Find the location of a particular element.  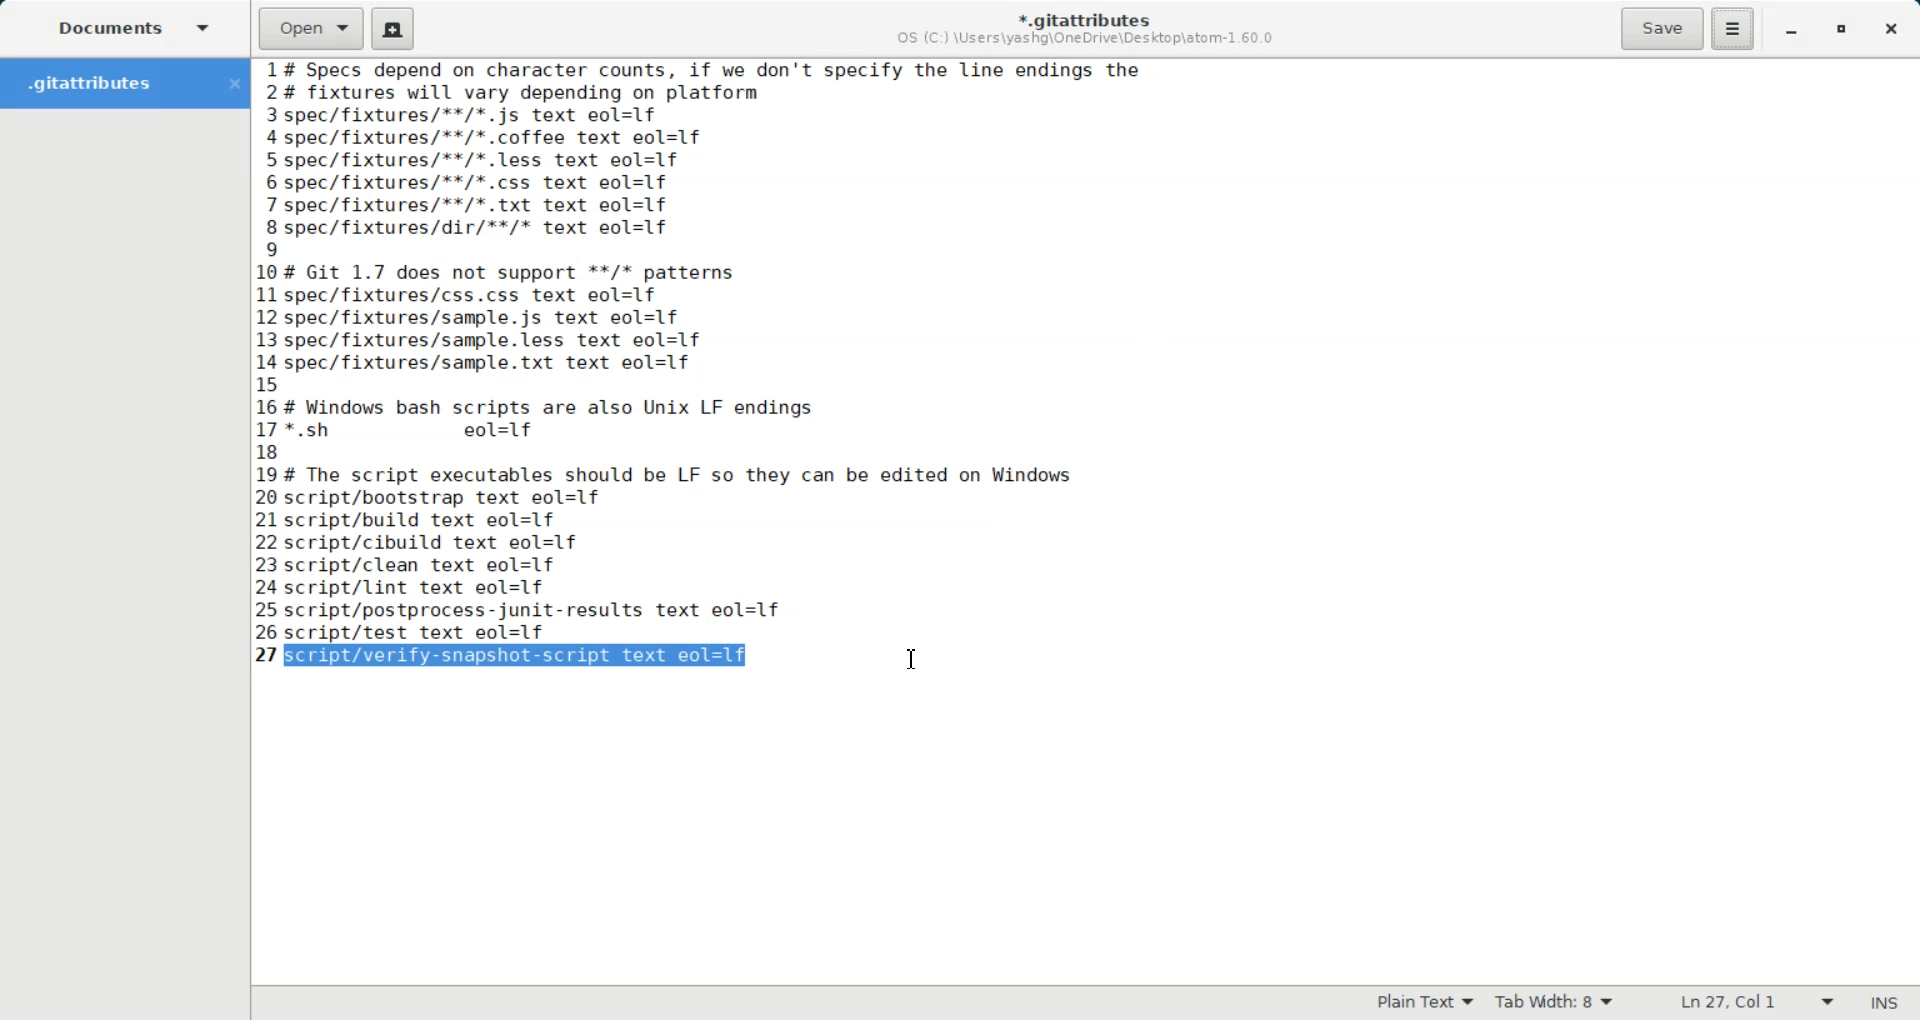

Text Cursor is located at coordinates (912, 657).